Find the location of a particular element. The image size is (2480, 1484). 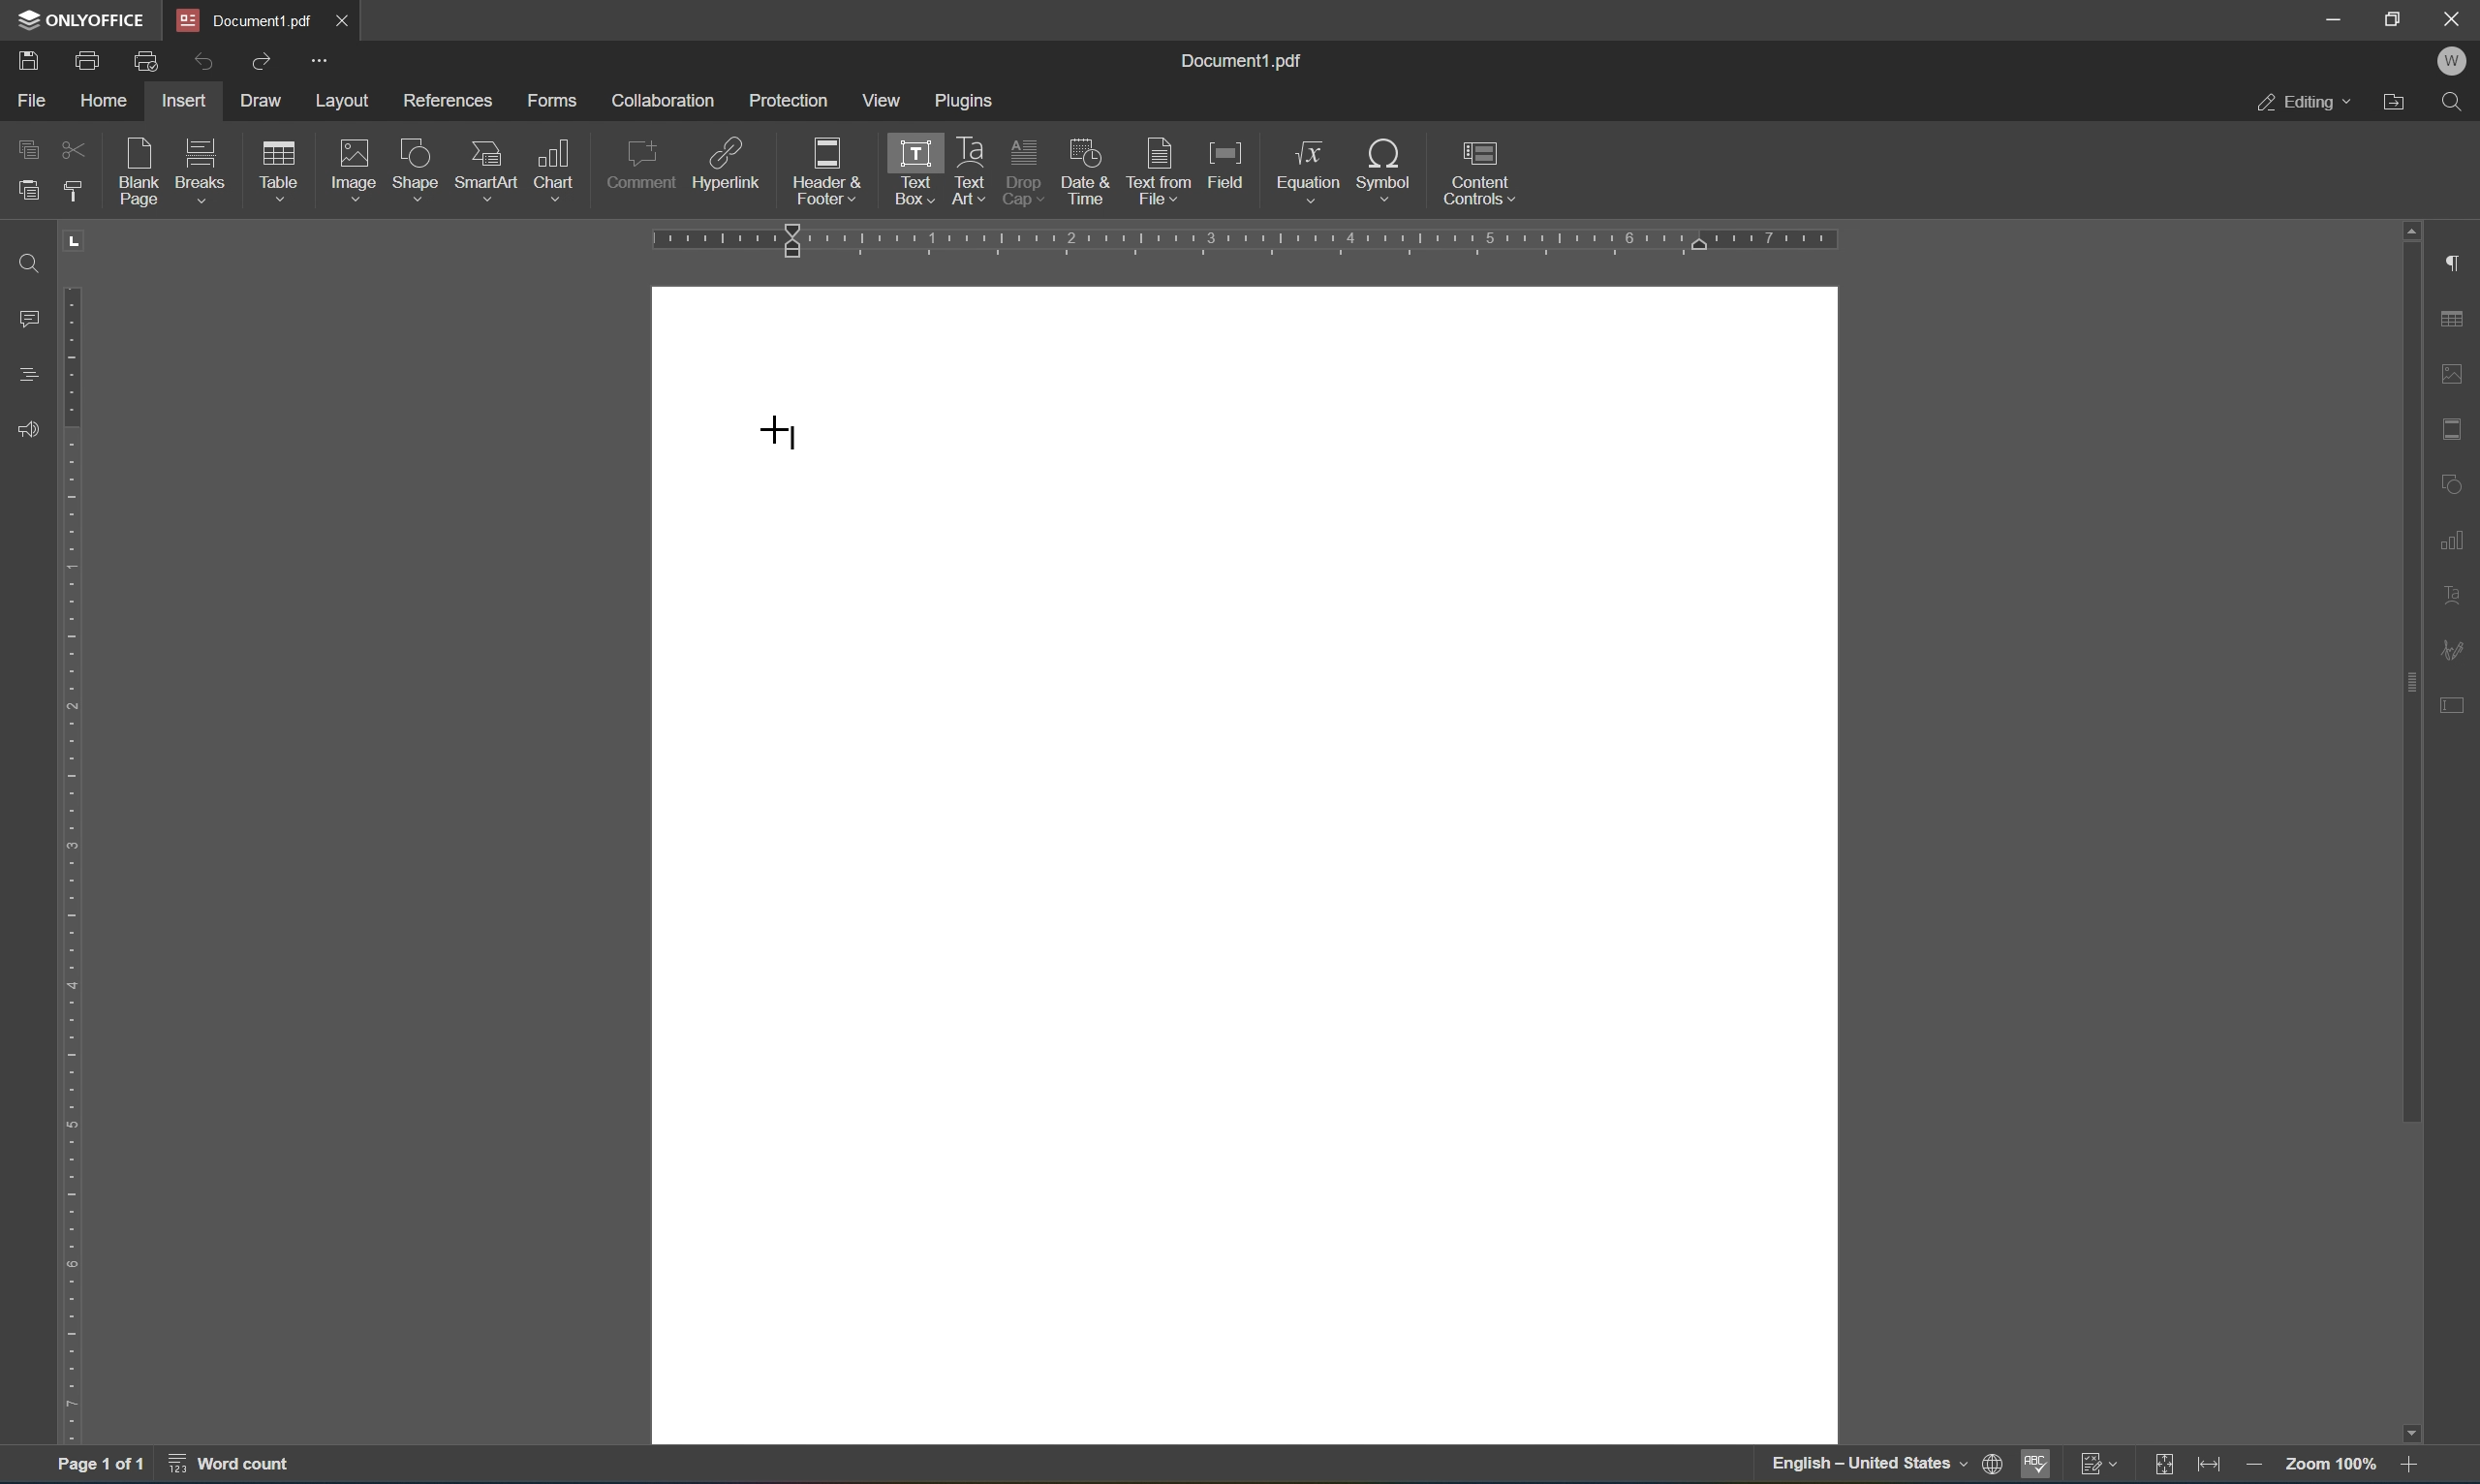

insert current date and time is located at coordinates (1083, 168).